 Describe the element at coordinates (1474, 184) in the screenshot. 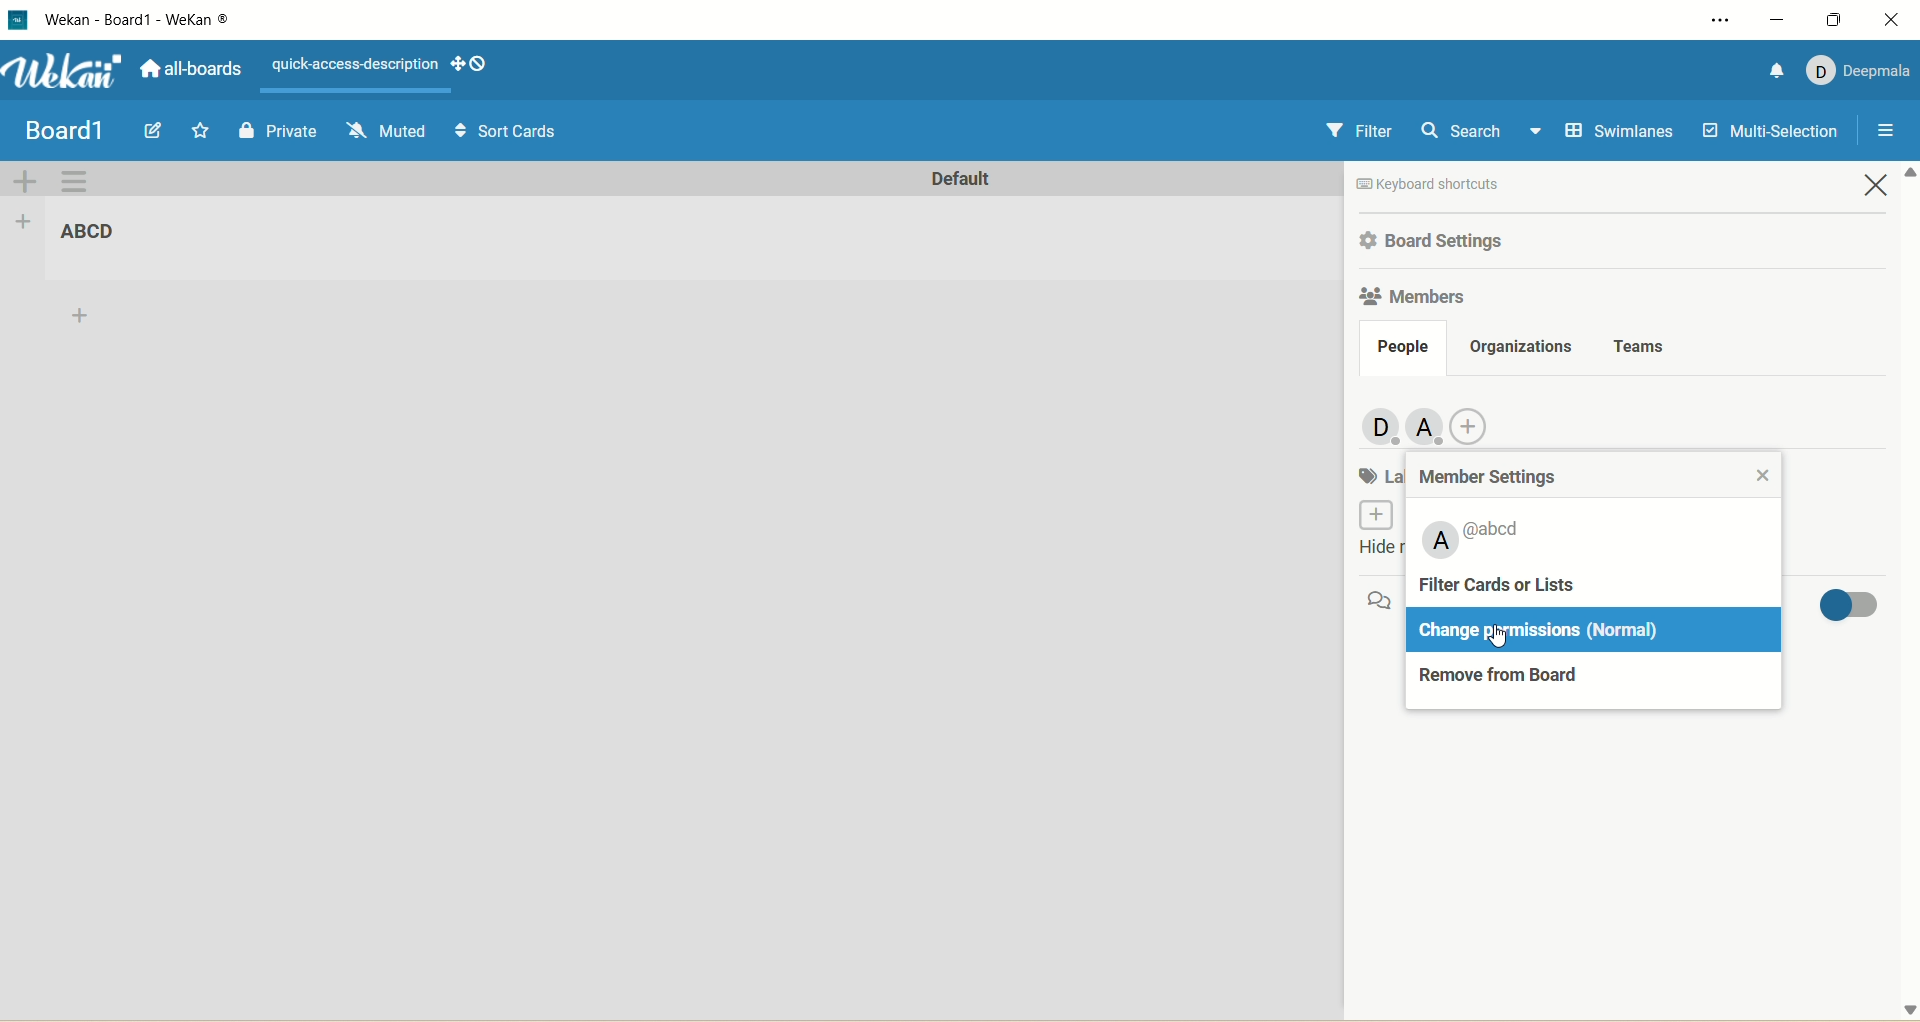

I see `text` at that location.